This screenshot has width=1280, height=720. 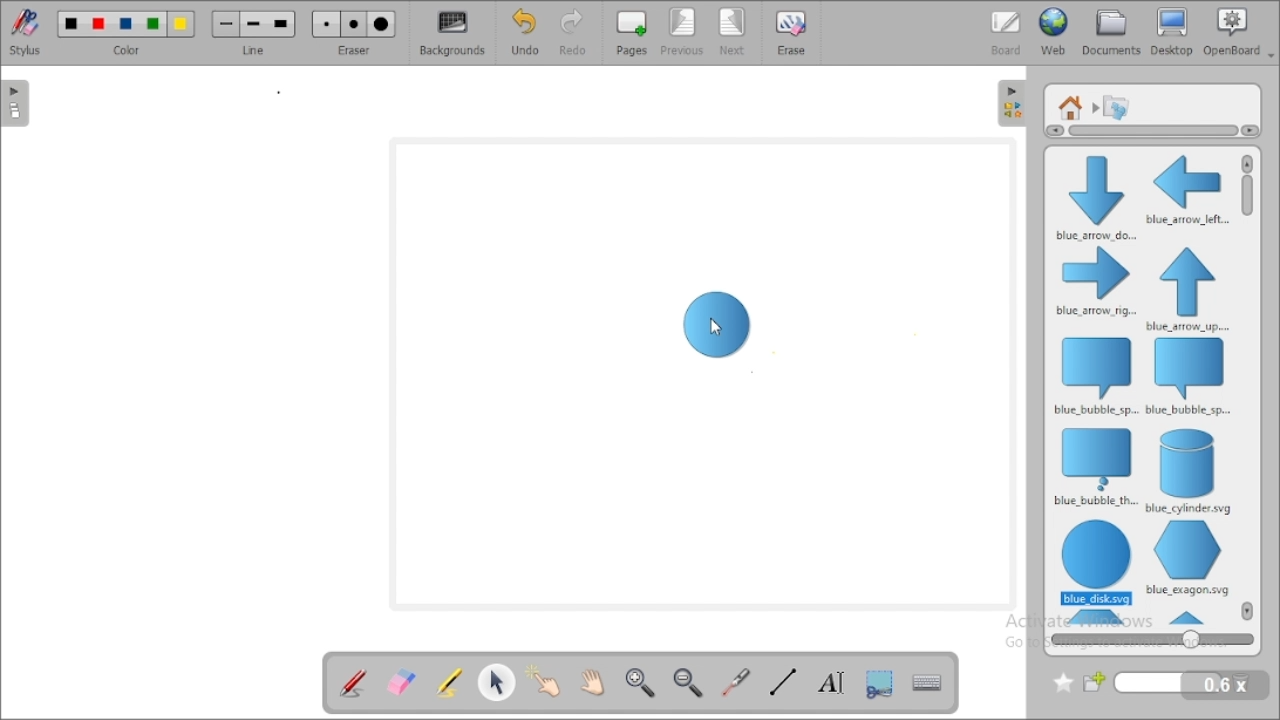 I want to click on scroll page, so click(x=593, y=680).